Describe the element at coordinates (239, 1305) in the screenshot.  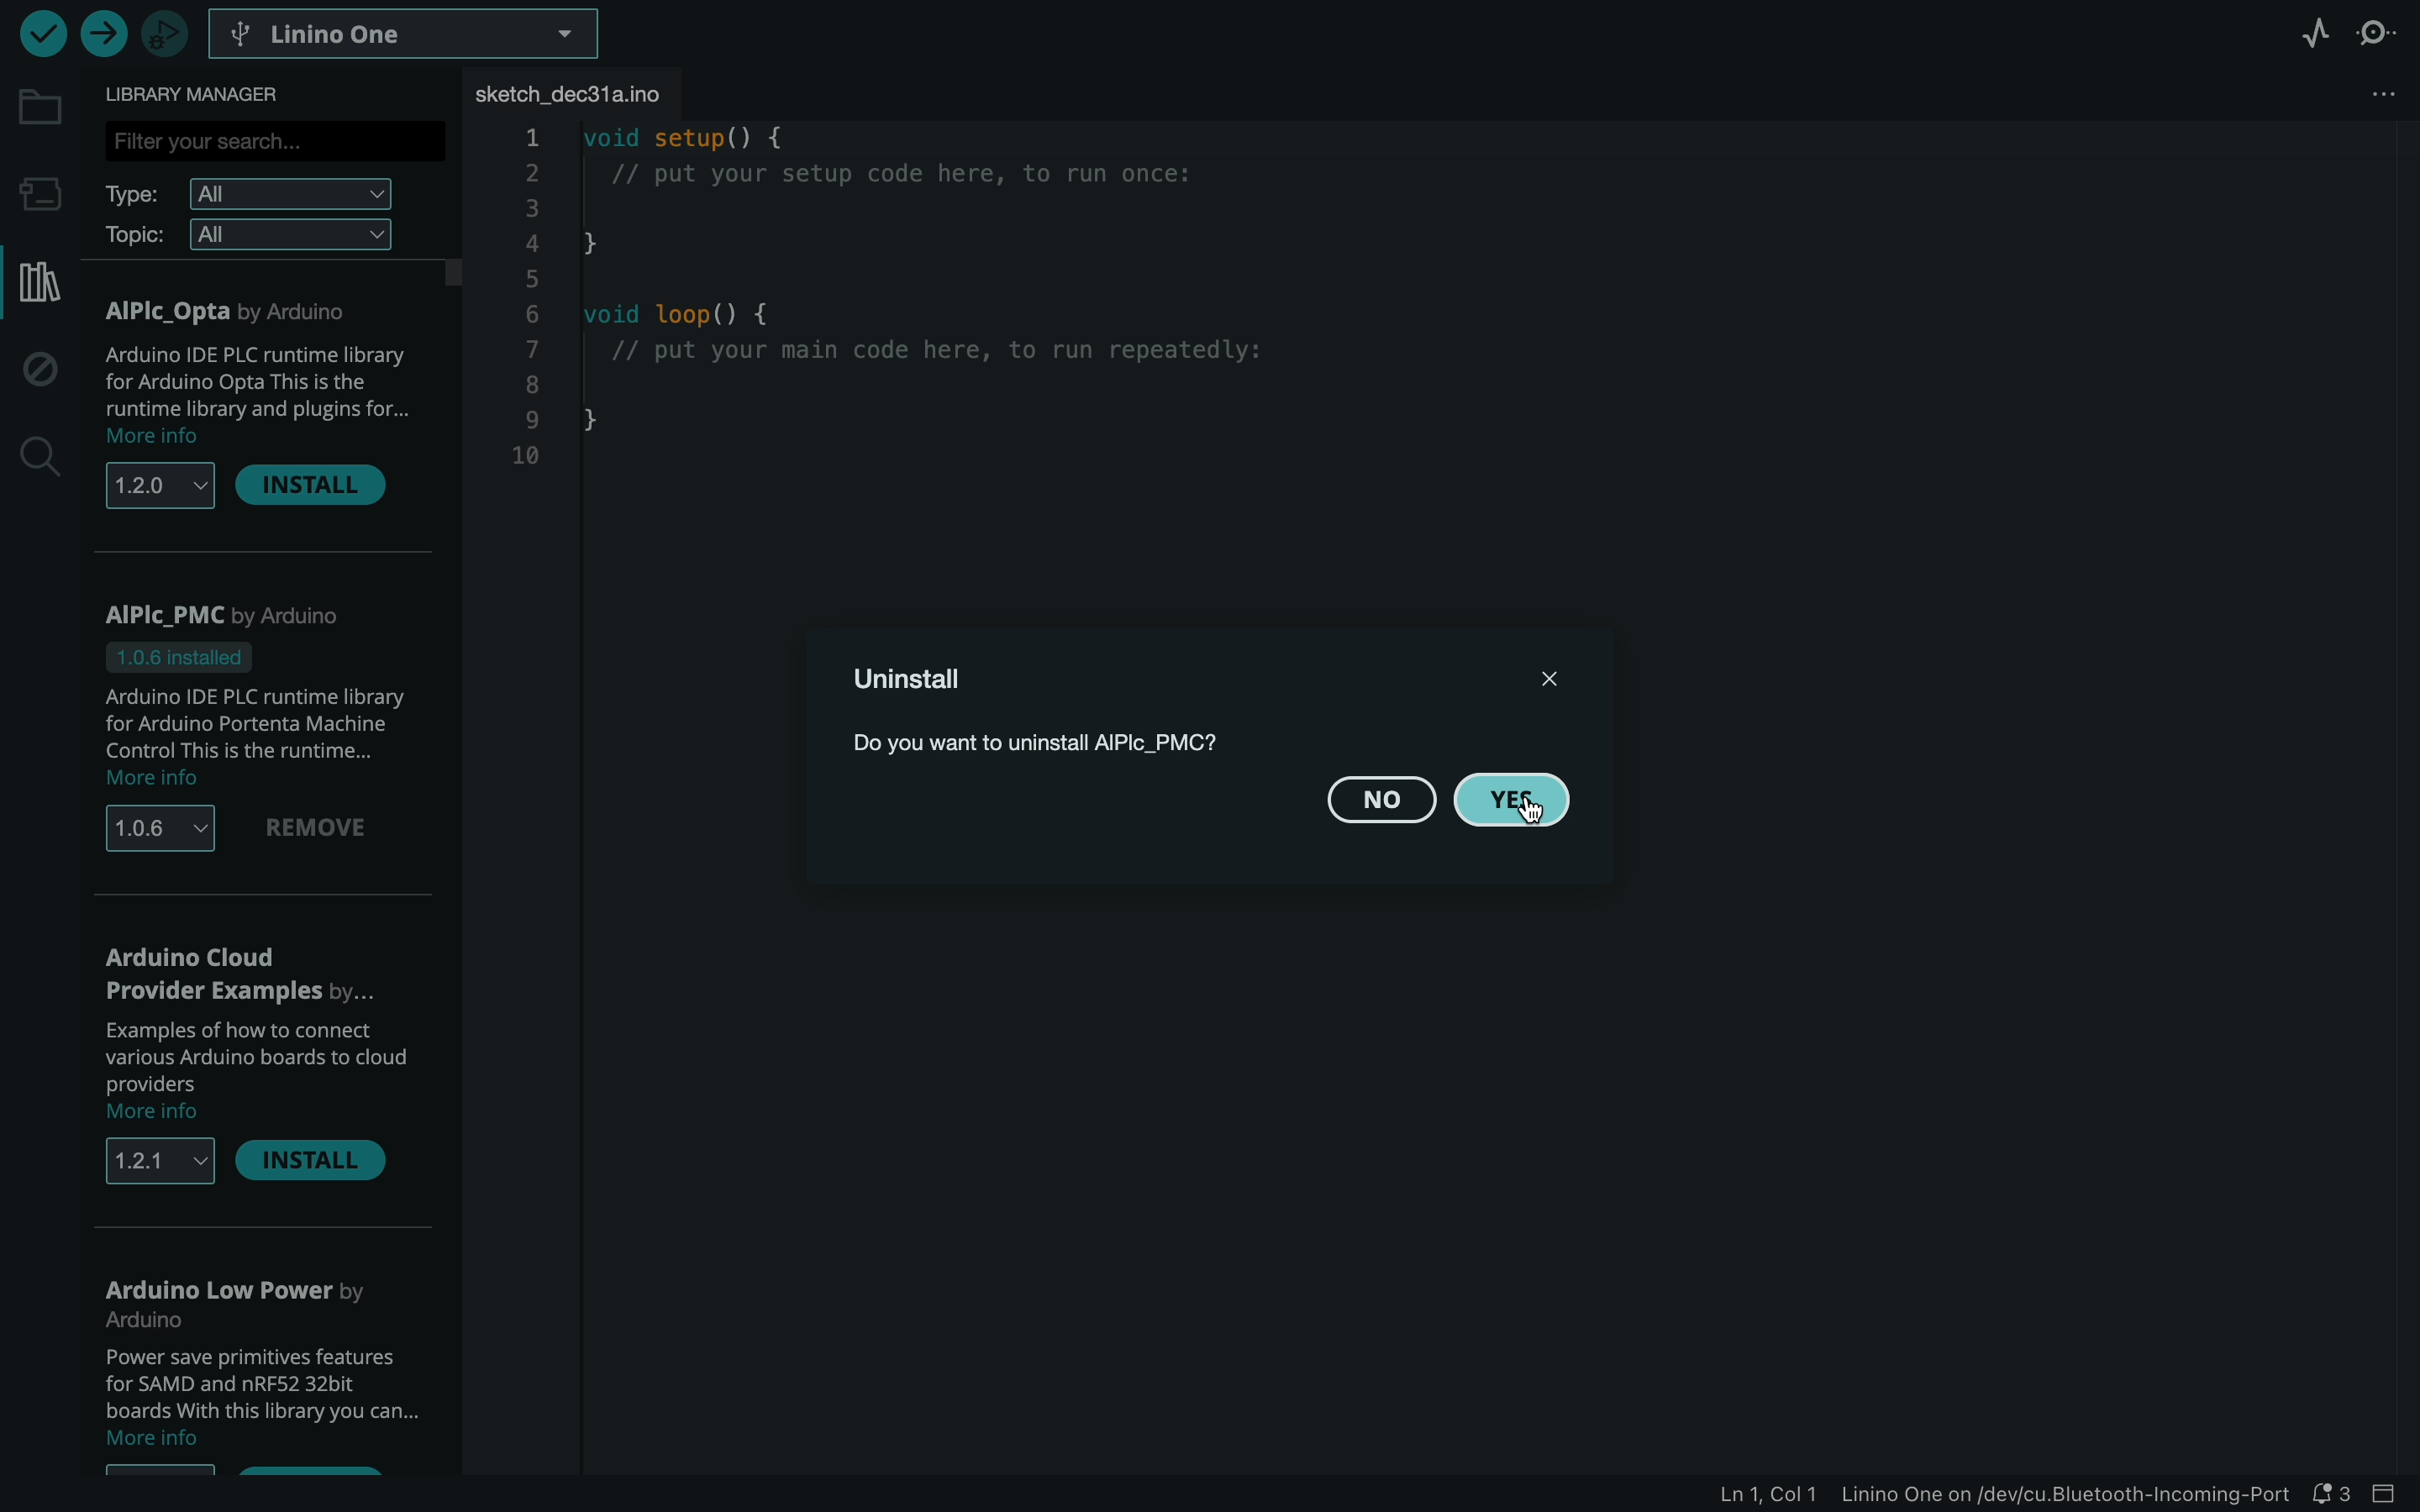
I see `low power` at that location.